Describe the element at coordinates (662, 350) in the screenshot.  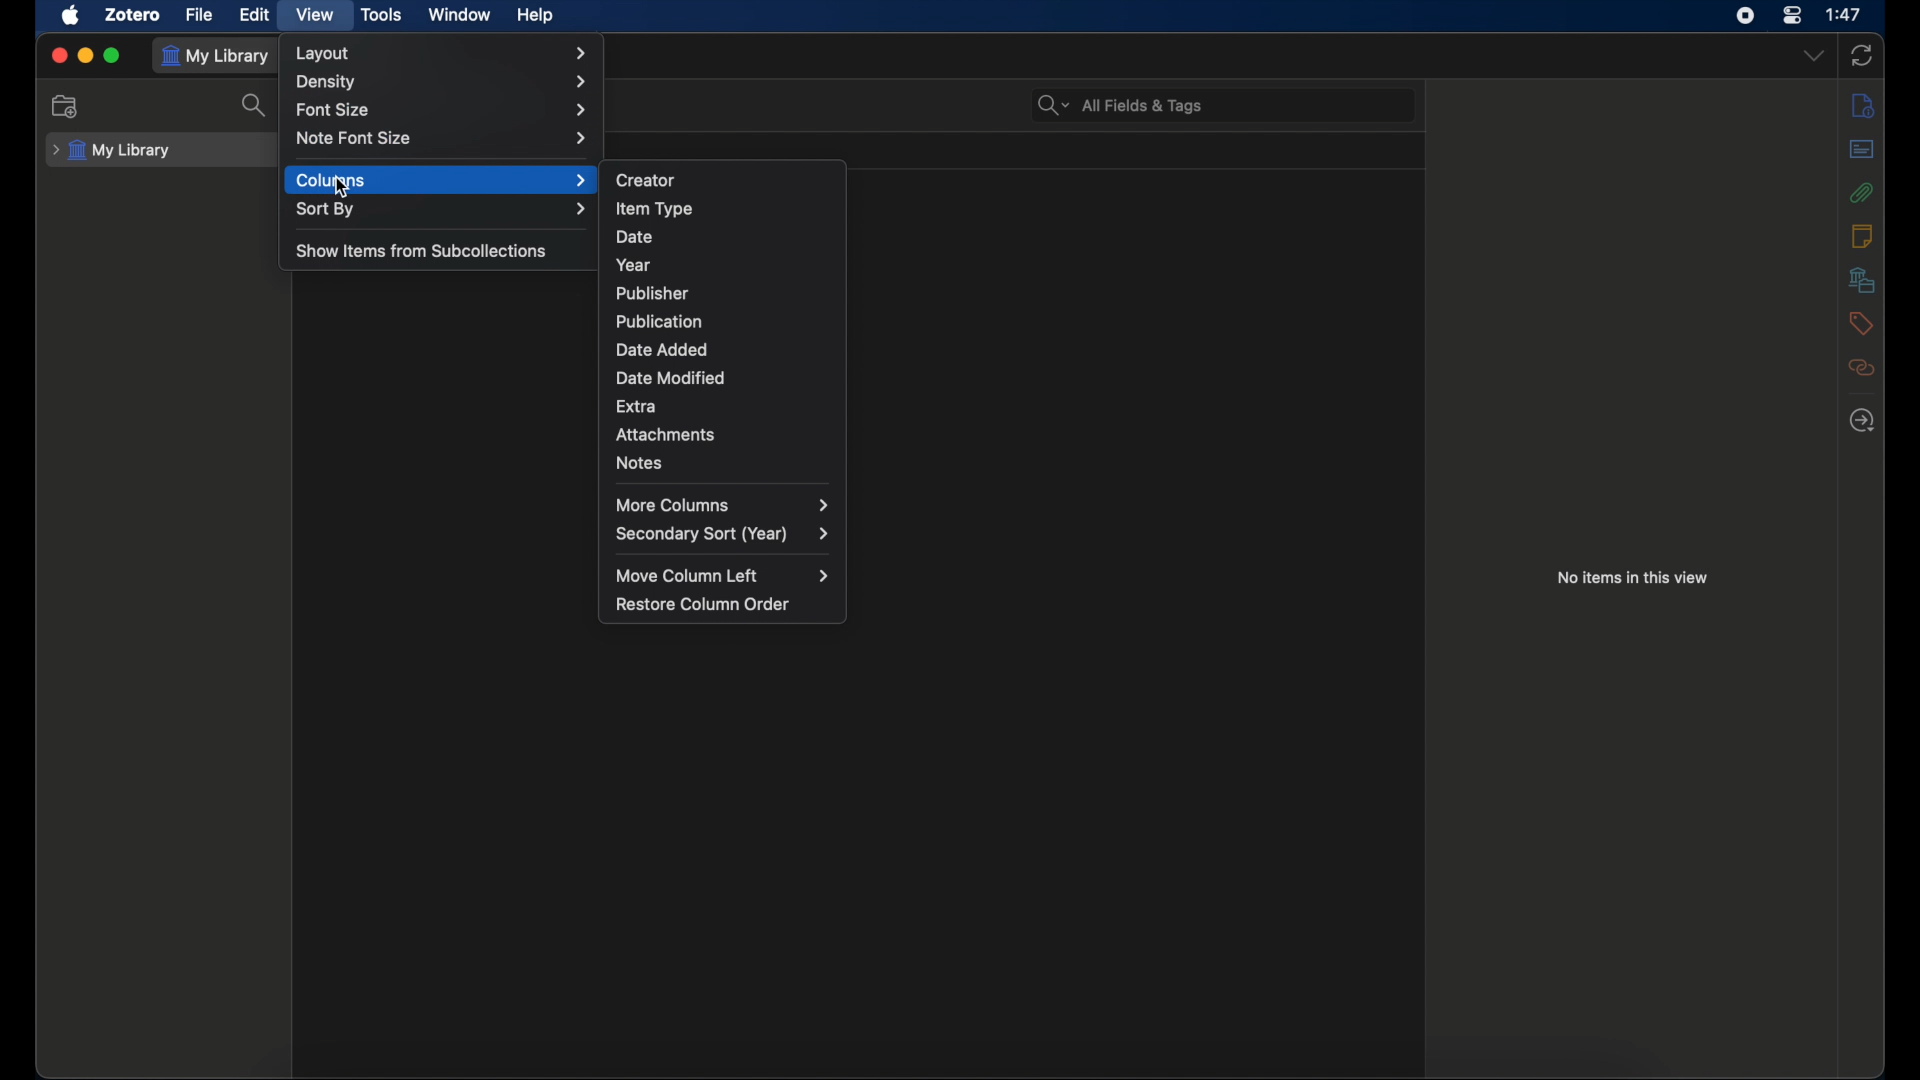
I see `date added` at that location.